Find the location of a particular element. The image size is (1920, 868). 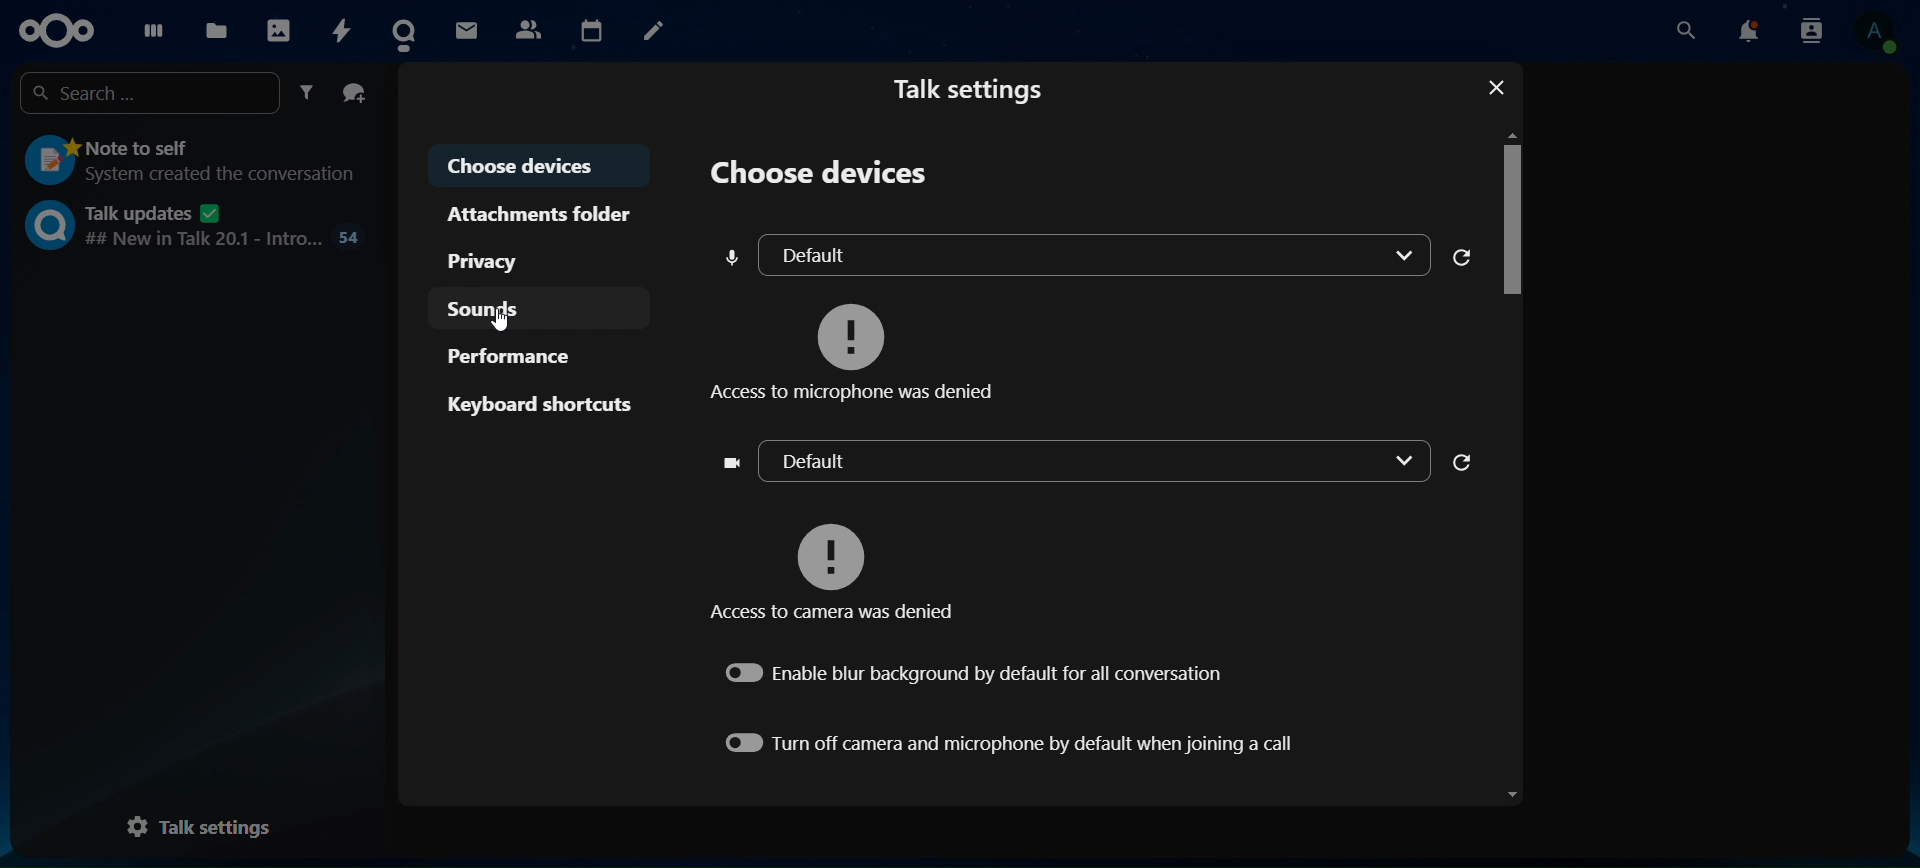

performance is located at coordinates (523, 355).